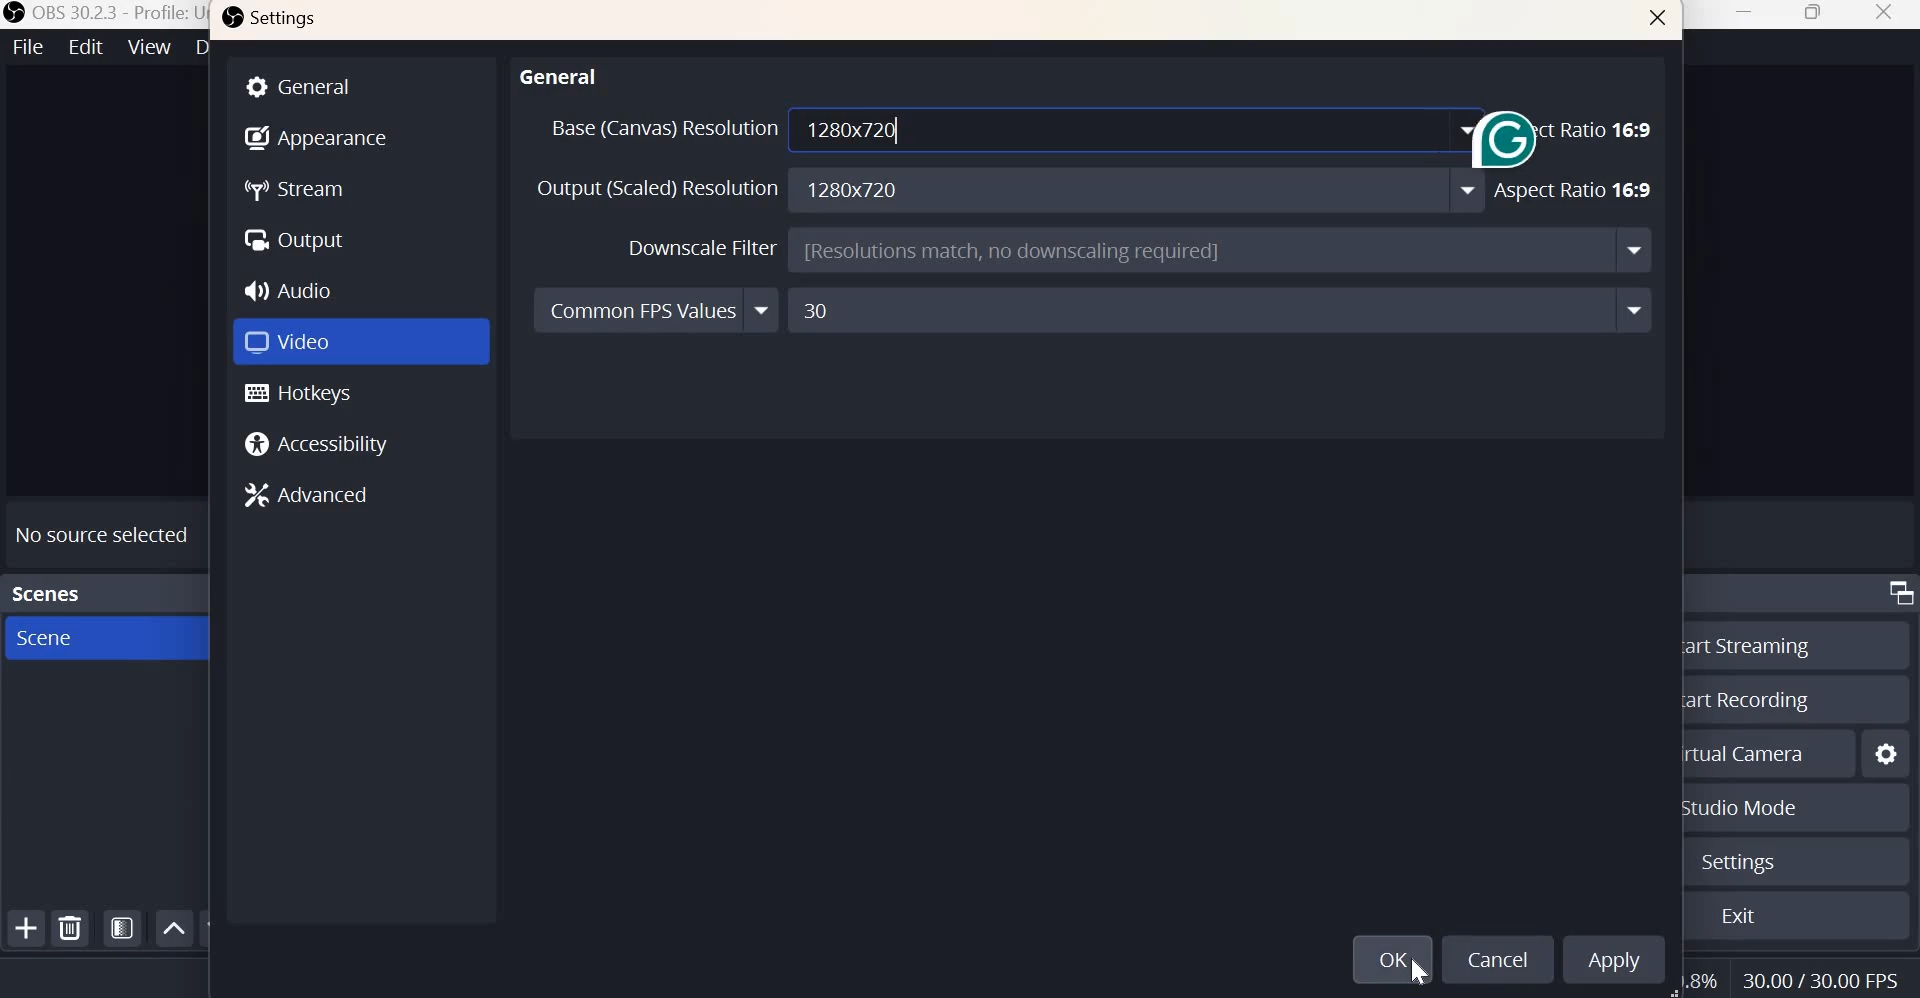 The width and height of the screenshot is (1920, 998). Describe the element at coordinates (294, 237) in the screenshot. I see `Output` at that location.